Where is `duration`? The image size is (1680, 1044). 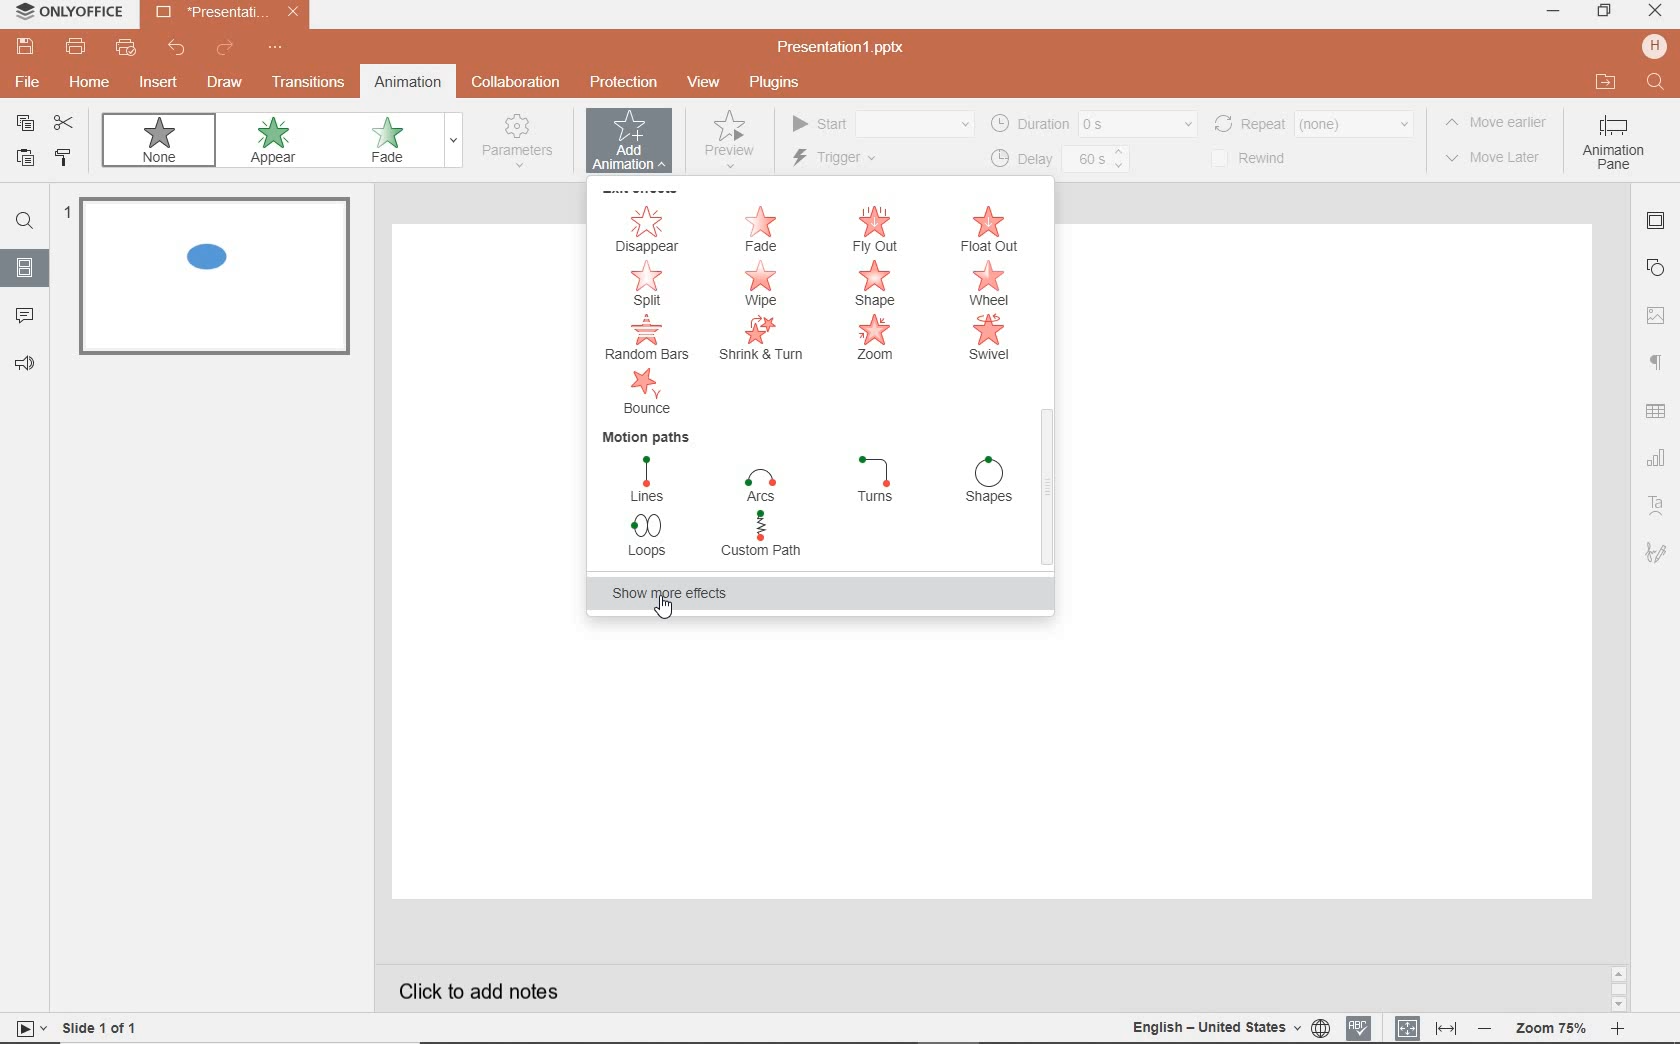
duration is located at coordinates (1092, 123).